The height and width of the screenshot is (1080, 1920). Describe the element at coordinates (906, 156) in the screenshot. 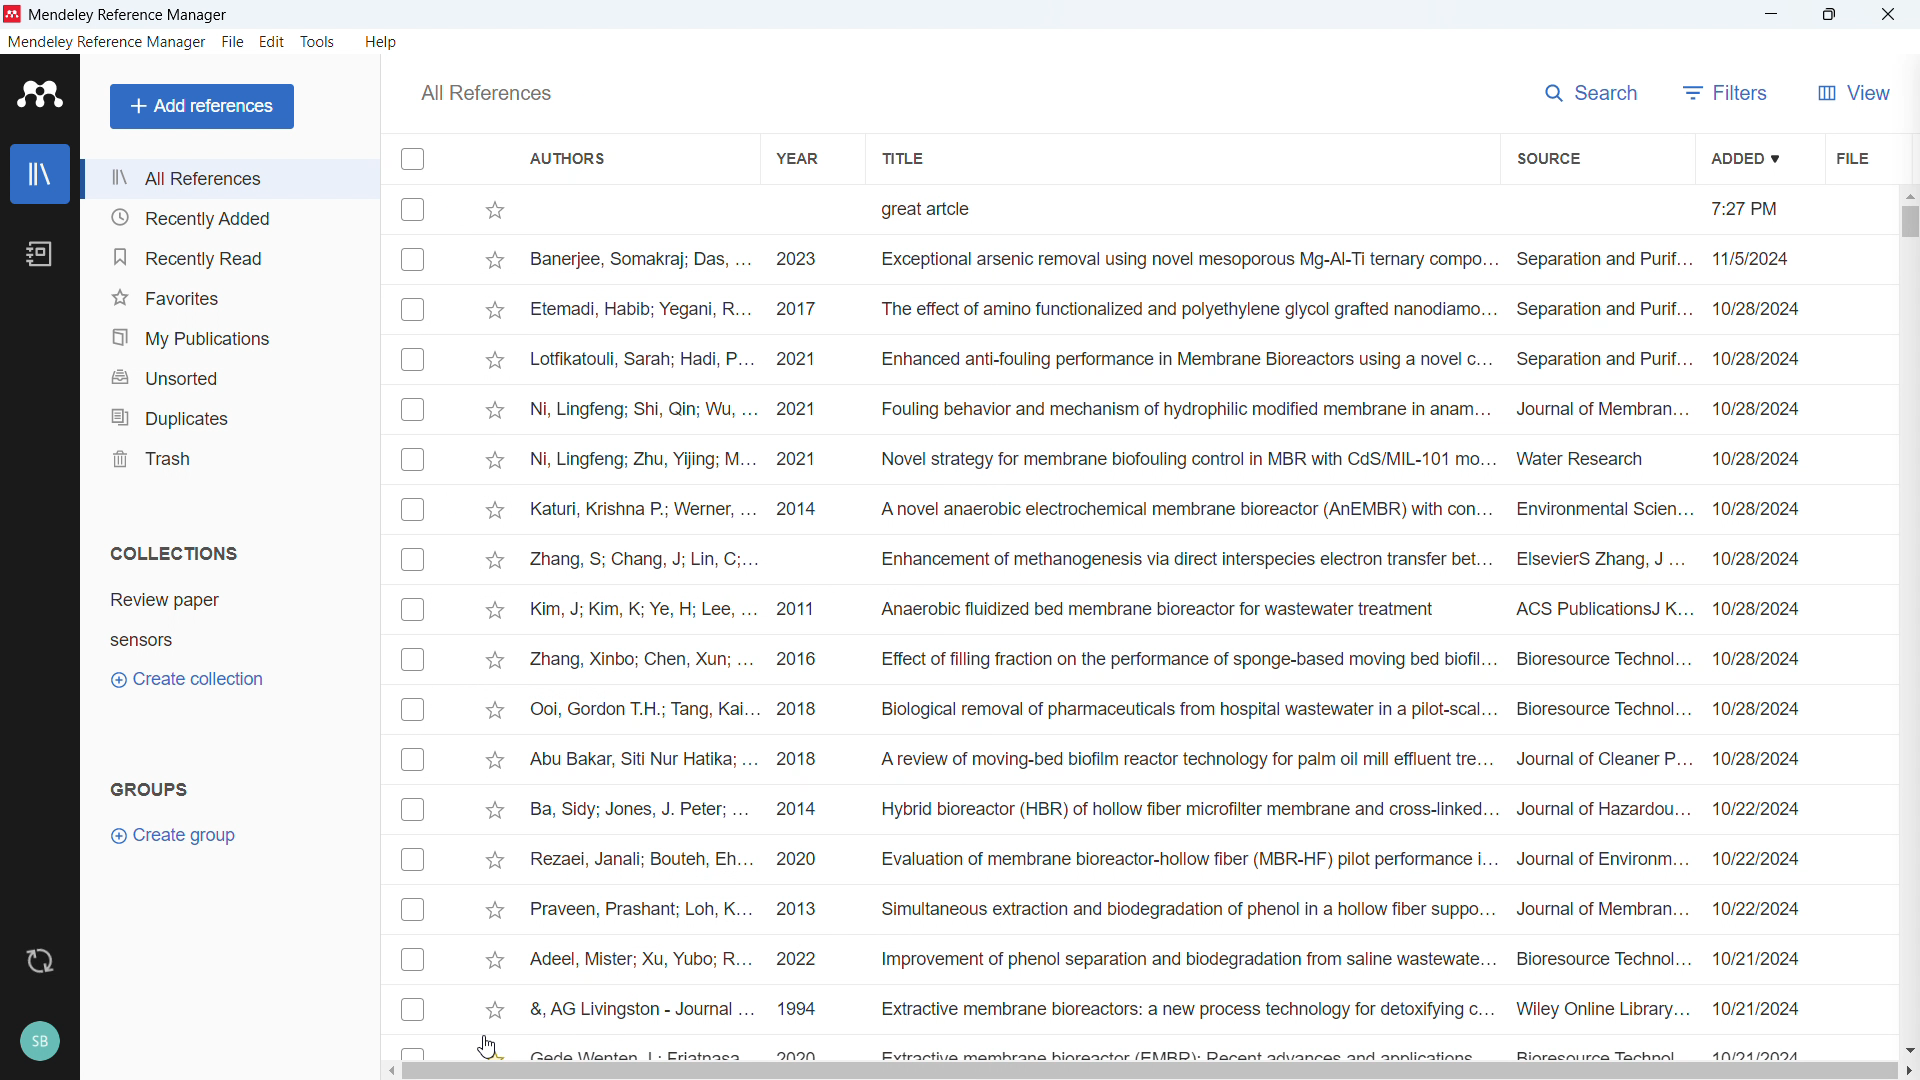

I see `Sort by title ` at that location.